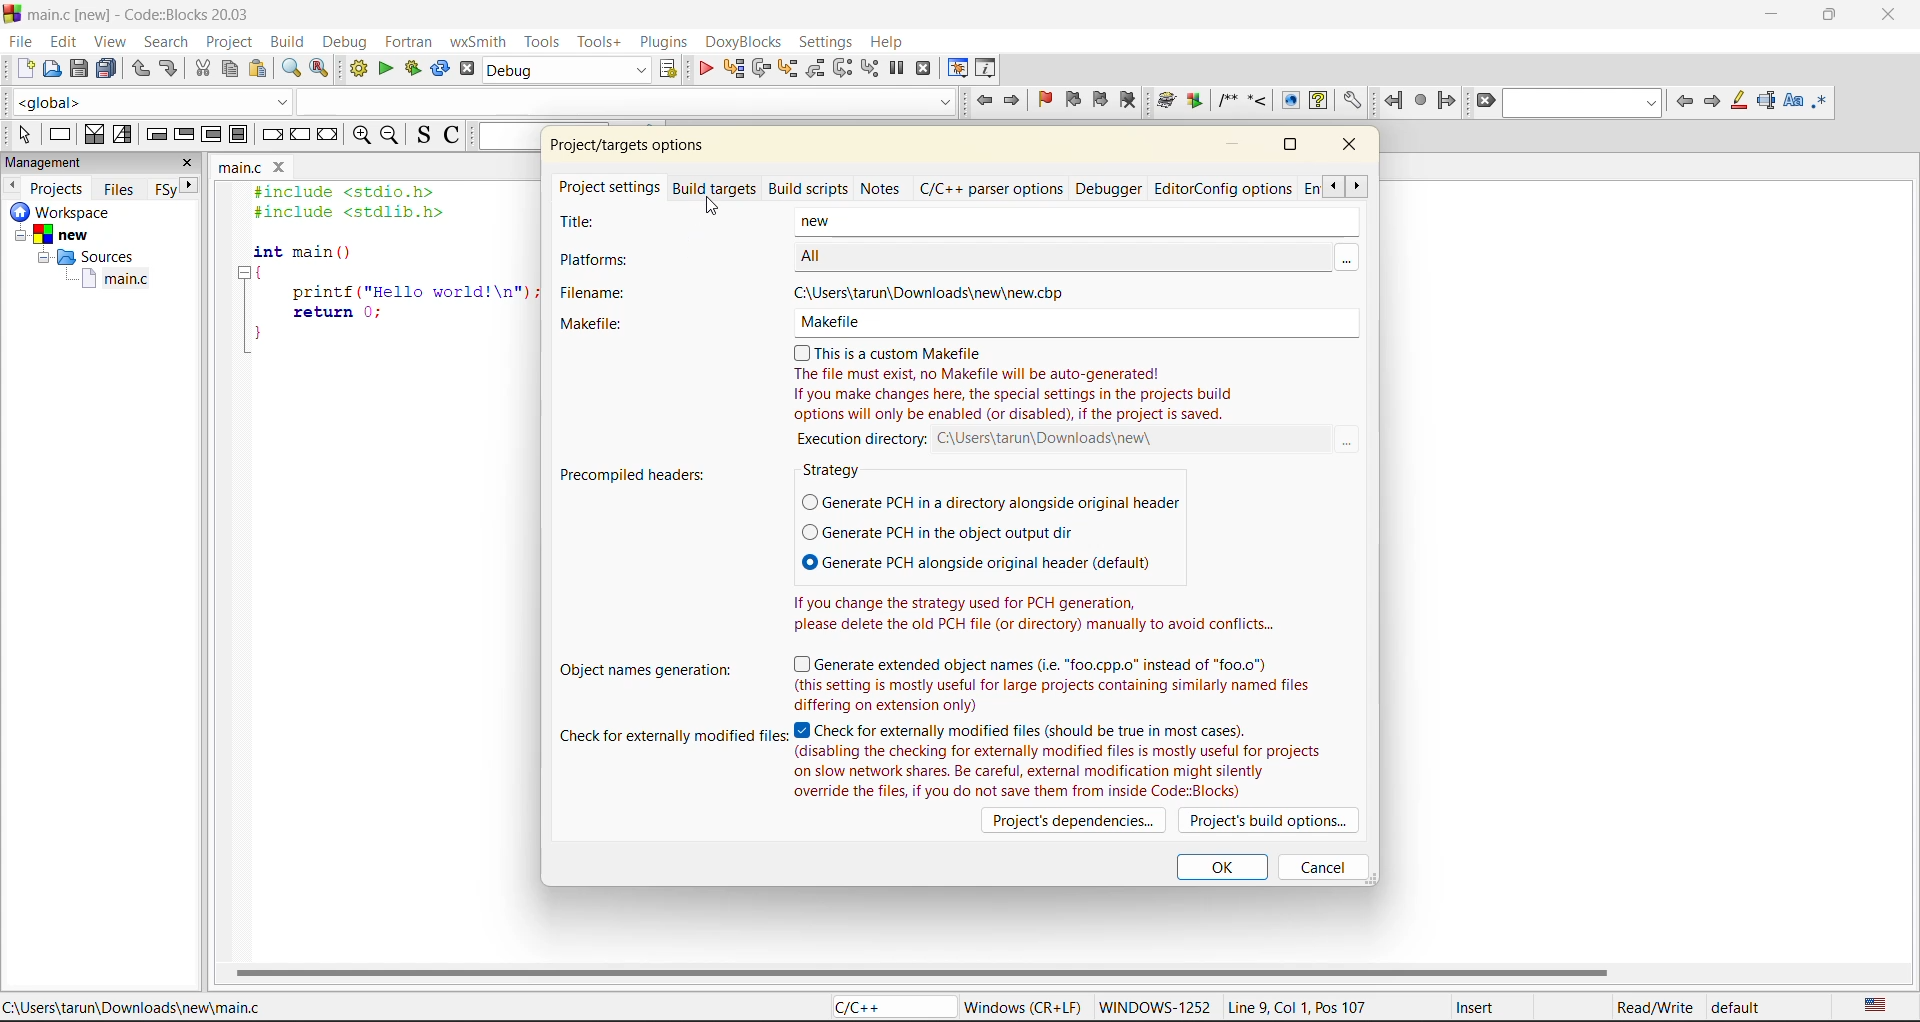 The width and height of the screenshot is (1920, 1022). Describe the element at coordinates (23, 135) in the screenshot. I see `select` at that location.